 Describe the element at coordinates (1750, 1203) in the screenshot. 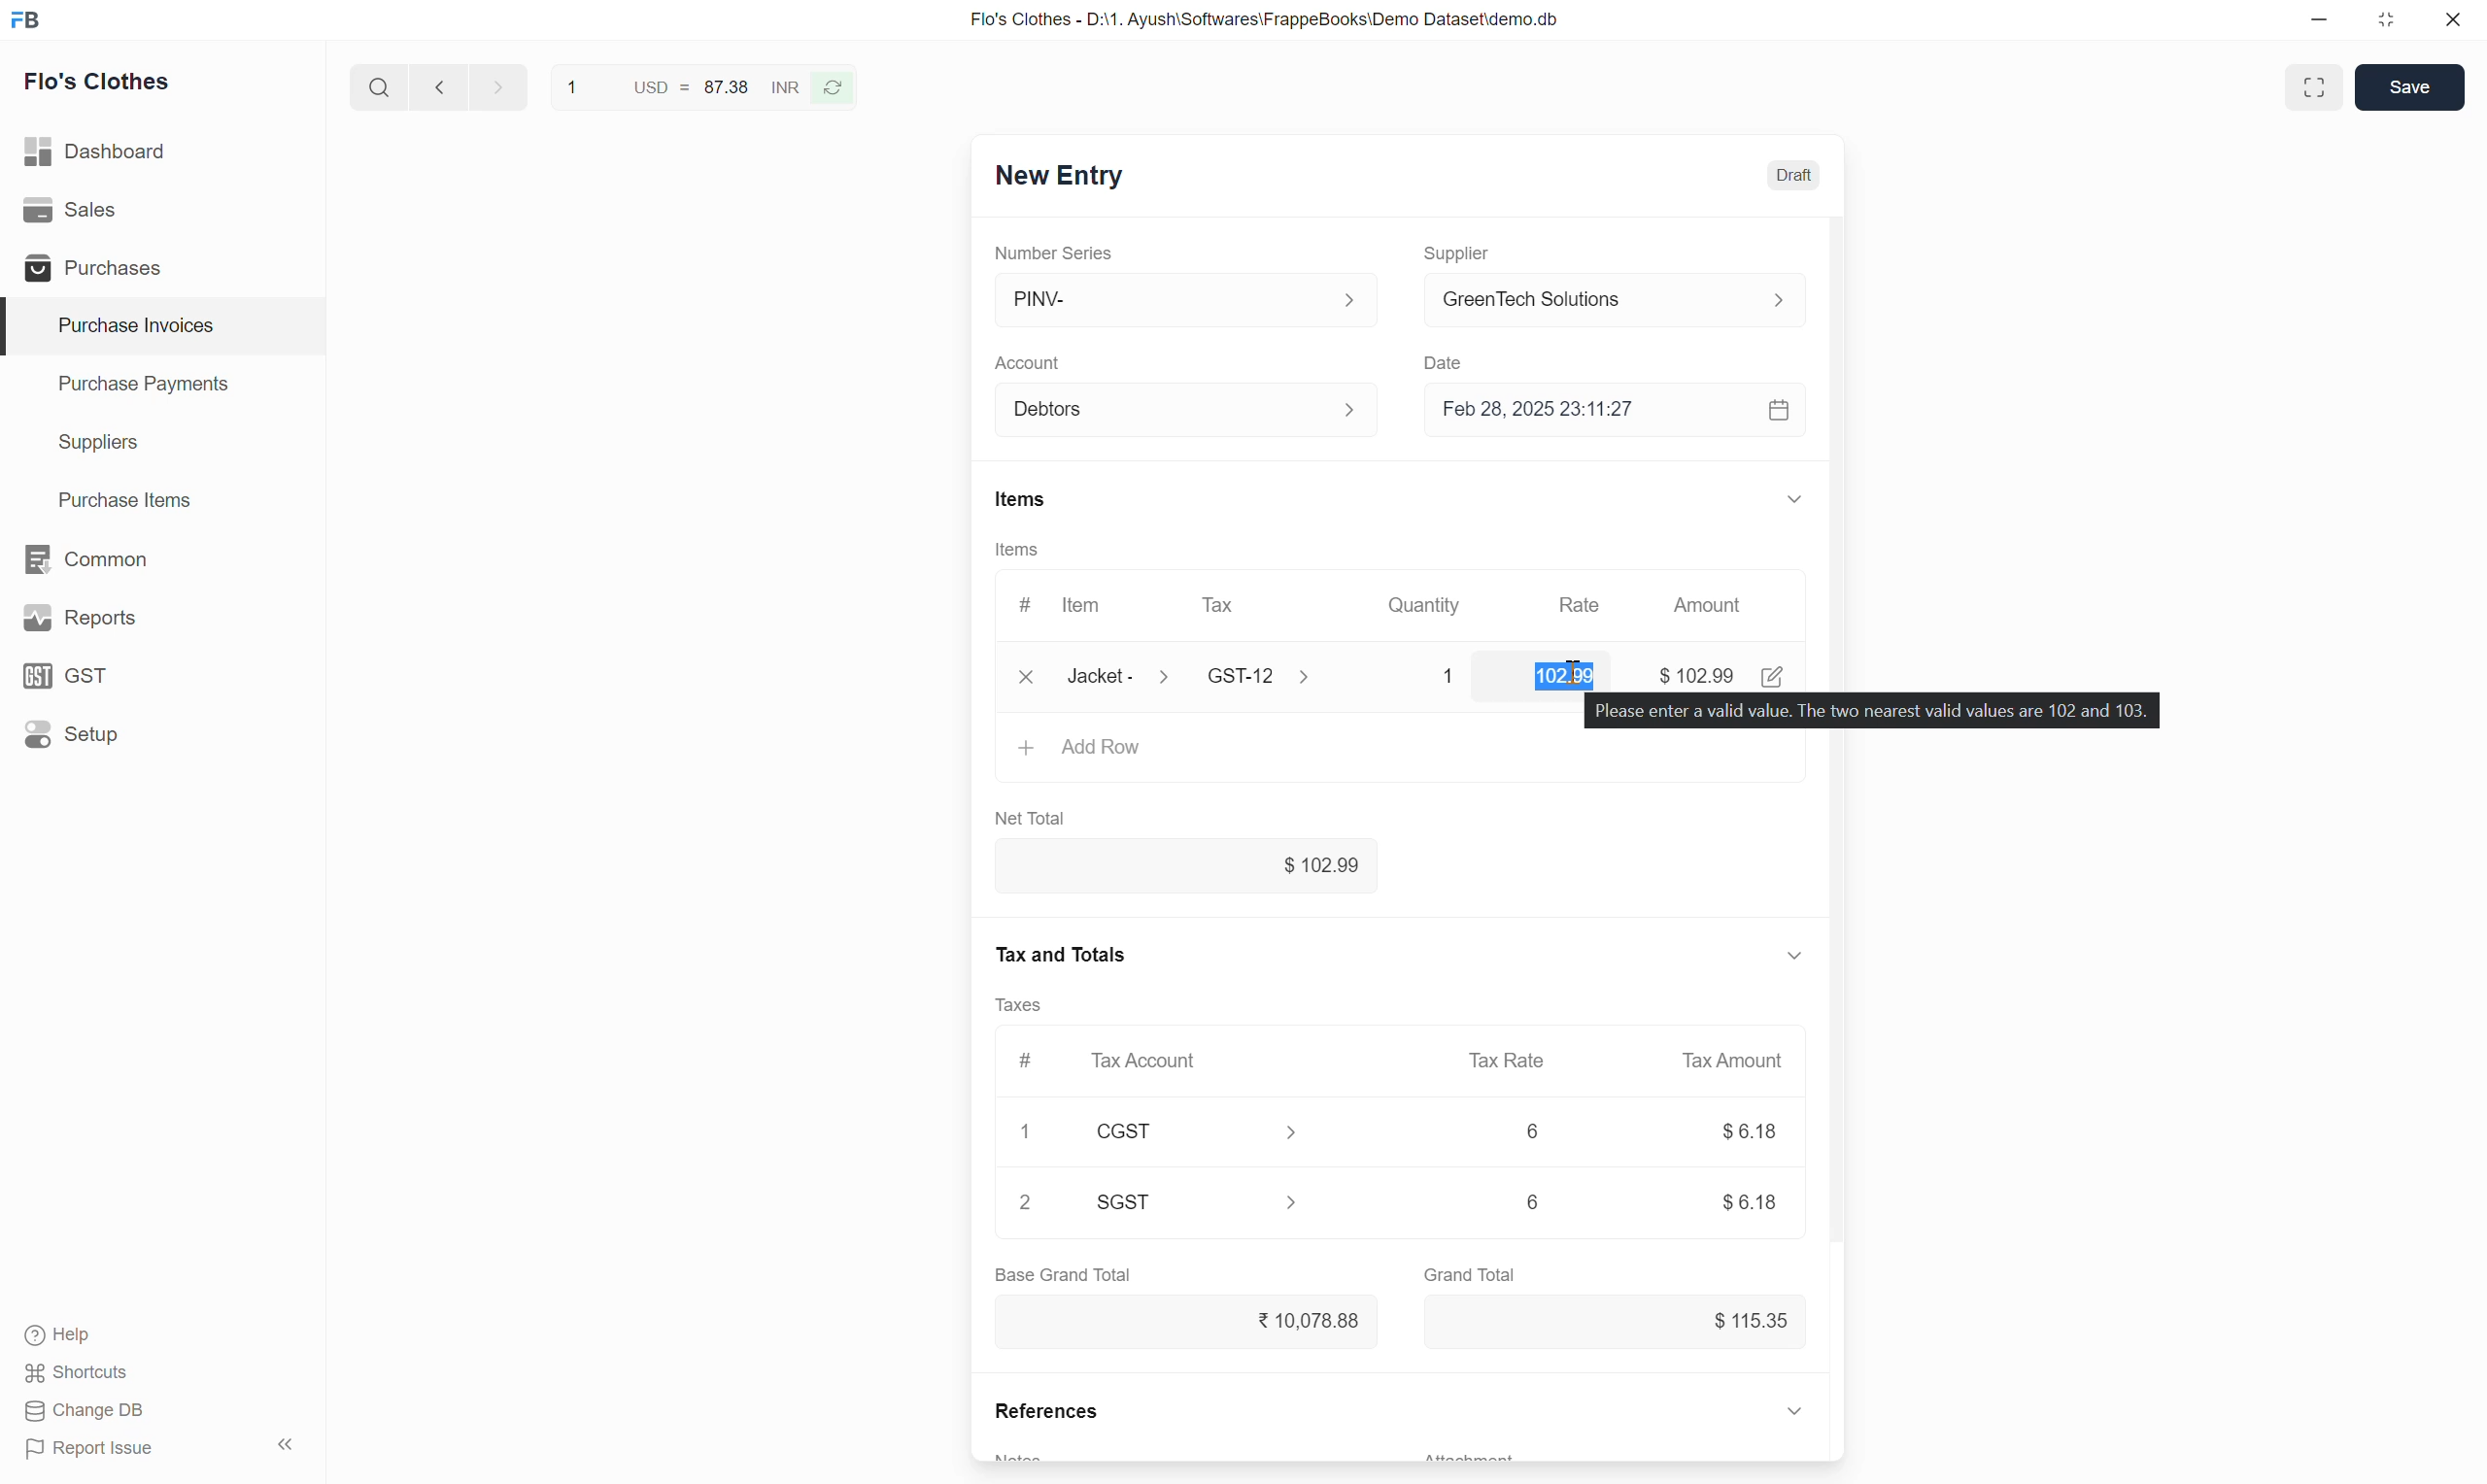

I see `$6.18` at that location.